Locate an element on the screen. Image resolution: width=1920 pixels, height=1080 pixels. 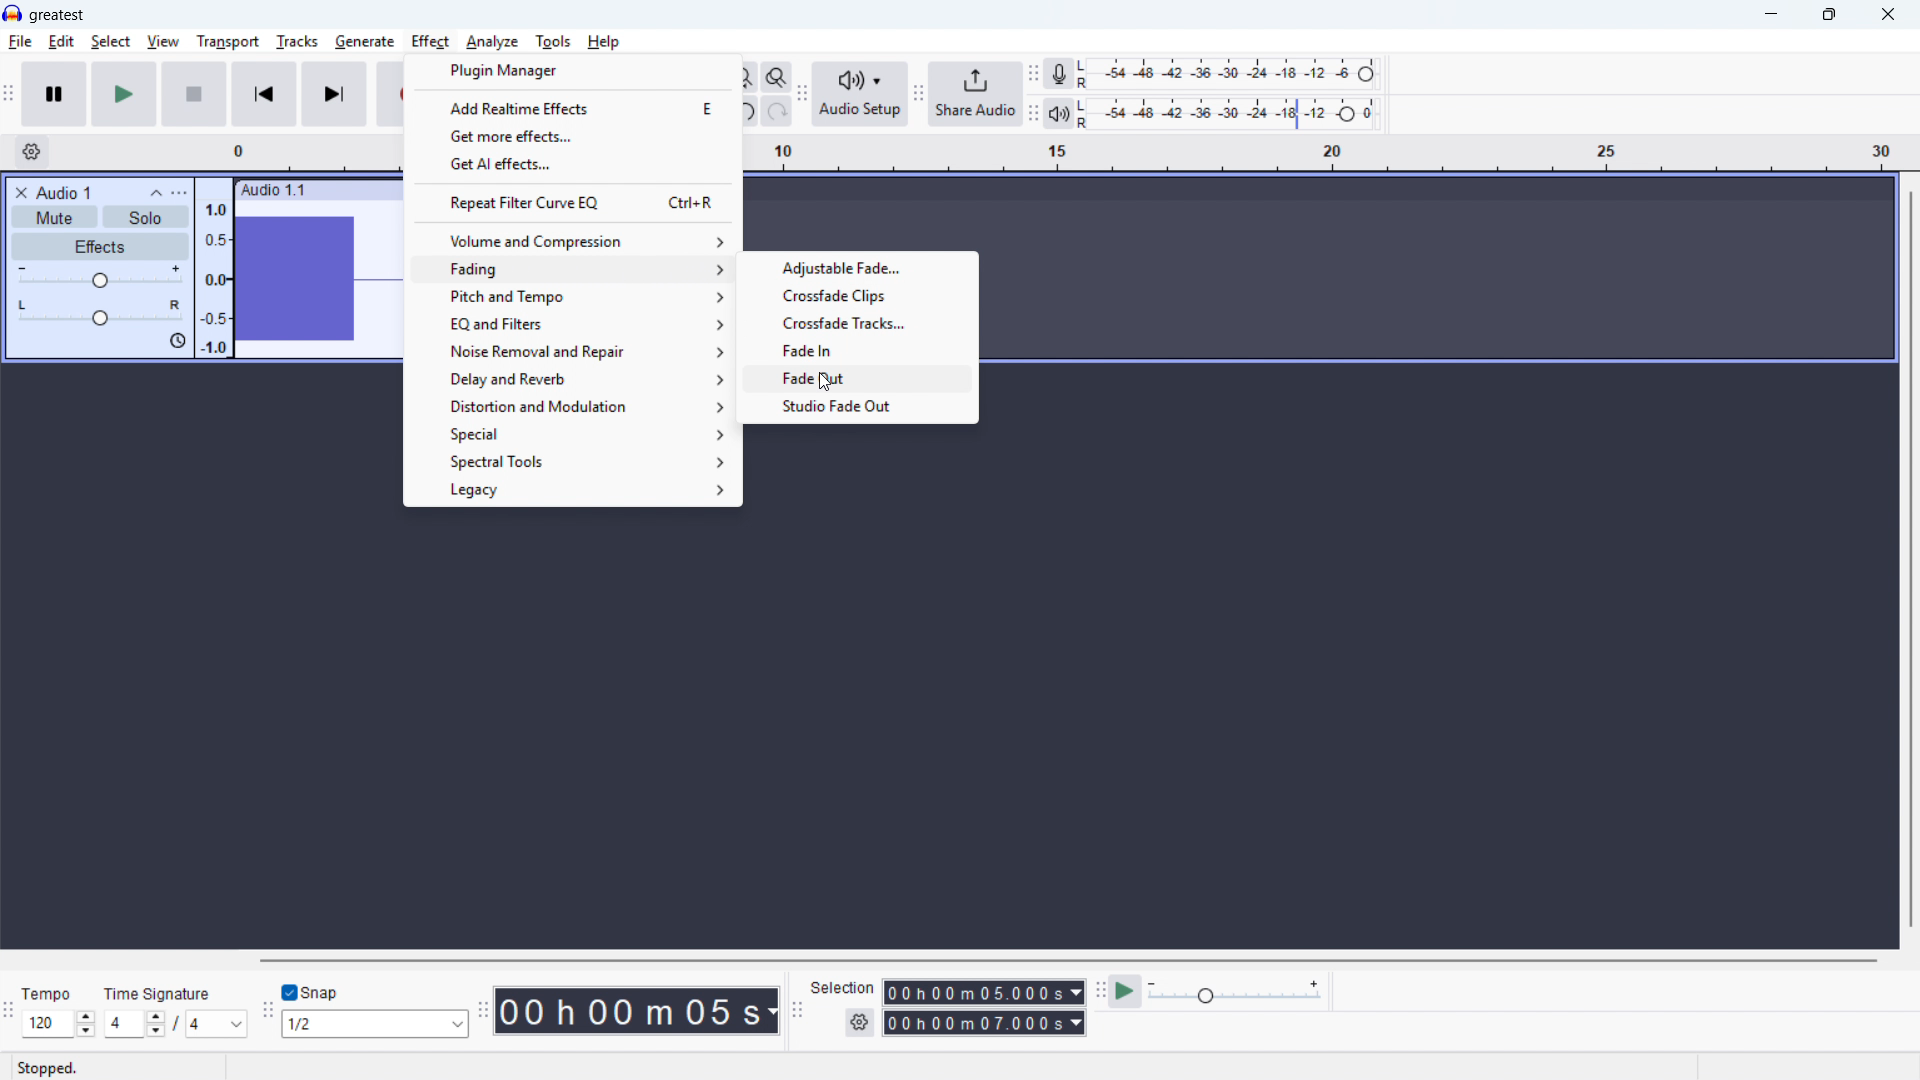
Set time signature  is located at coordinates (177, 1025).